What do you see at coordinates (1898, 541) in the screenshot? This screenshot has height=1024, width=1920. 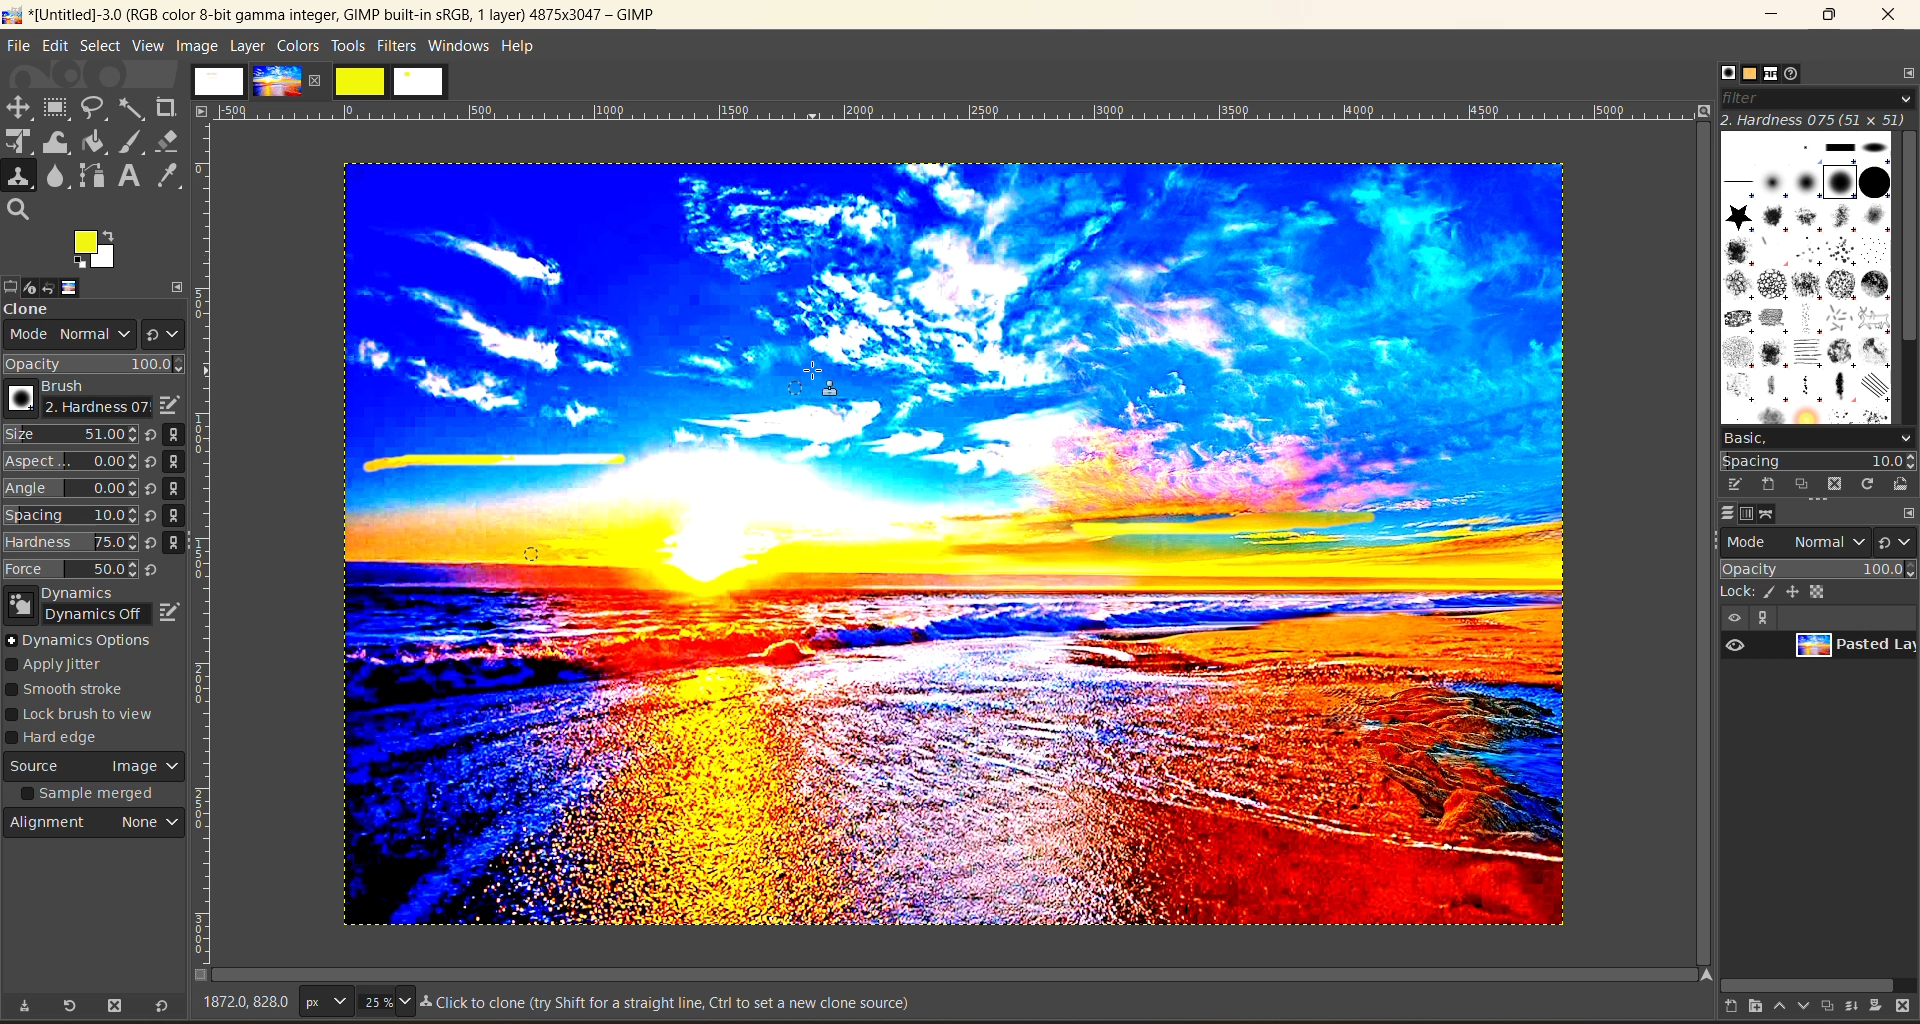 I see `switch to another group` at bounding box center [1898, 541].